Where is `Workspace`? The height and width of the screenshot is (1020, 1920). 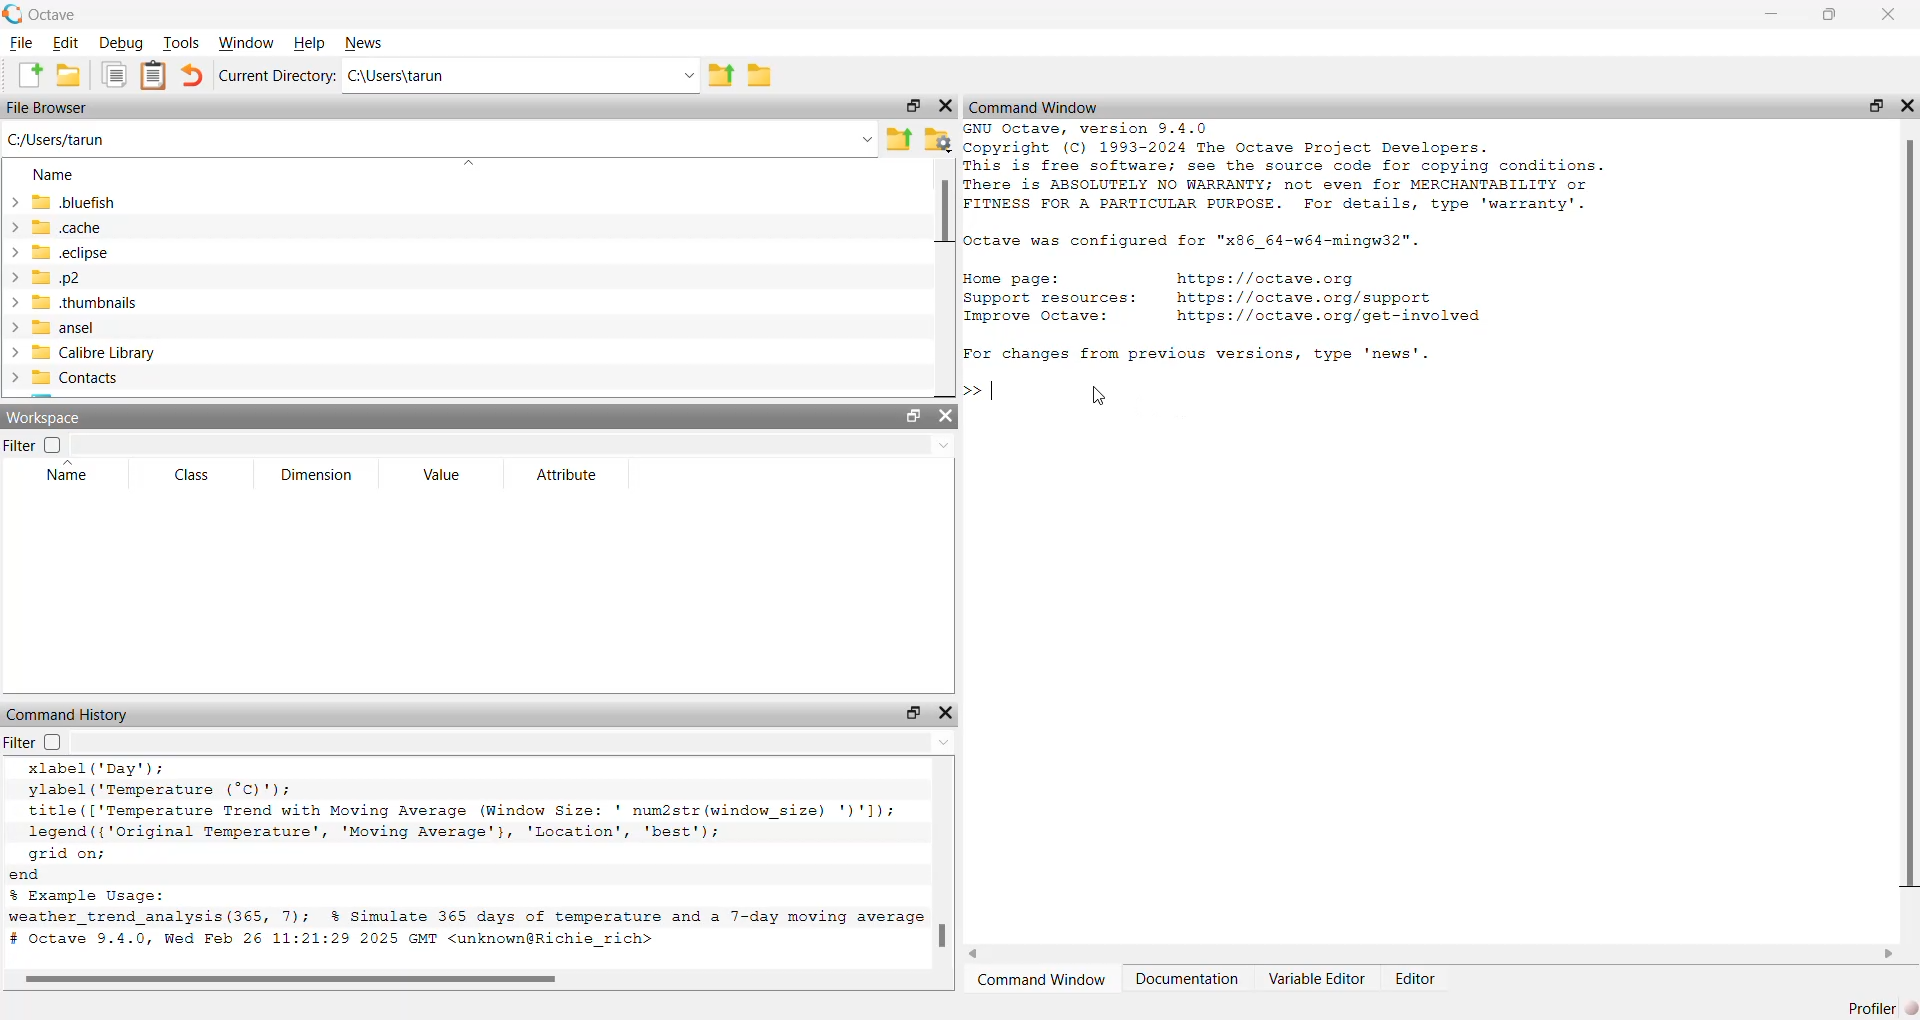 Workspace is located at coordinates (57, 417).